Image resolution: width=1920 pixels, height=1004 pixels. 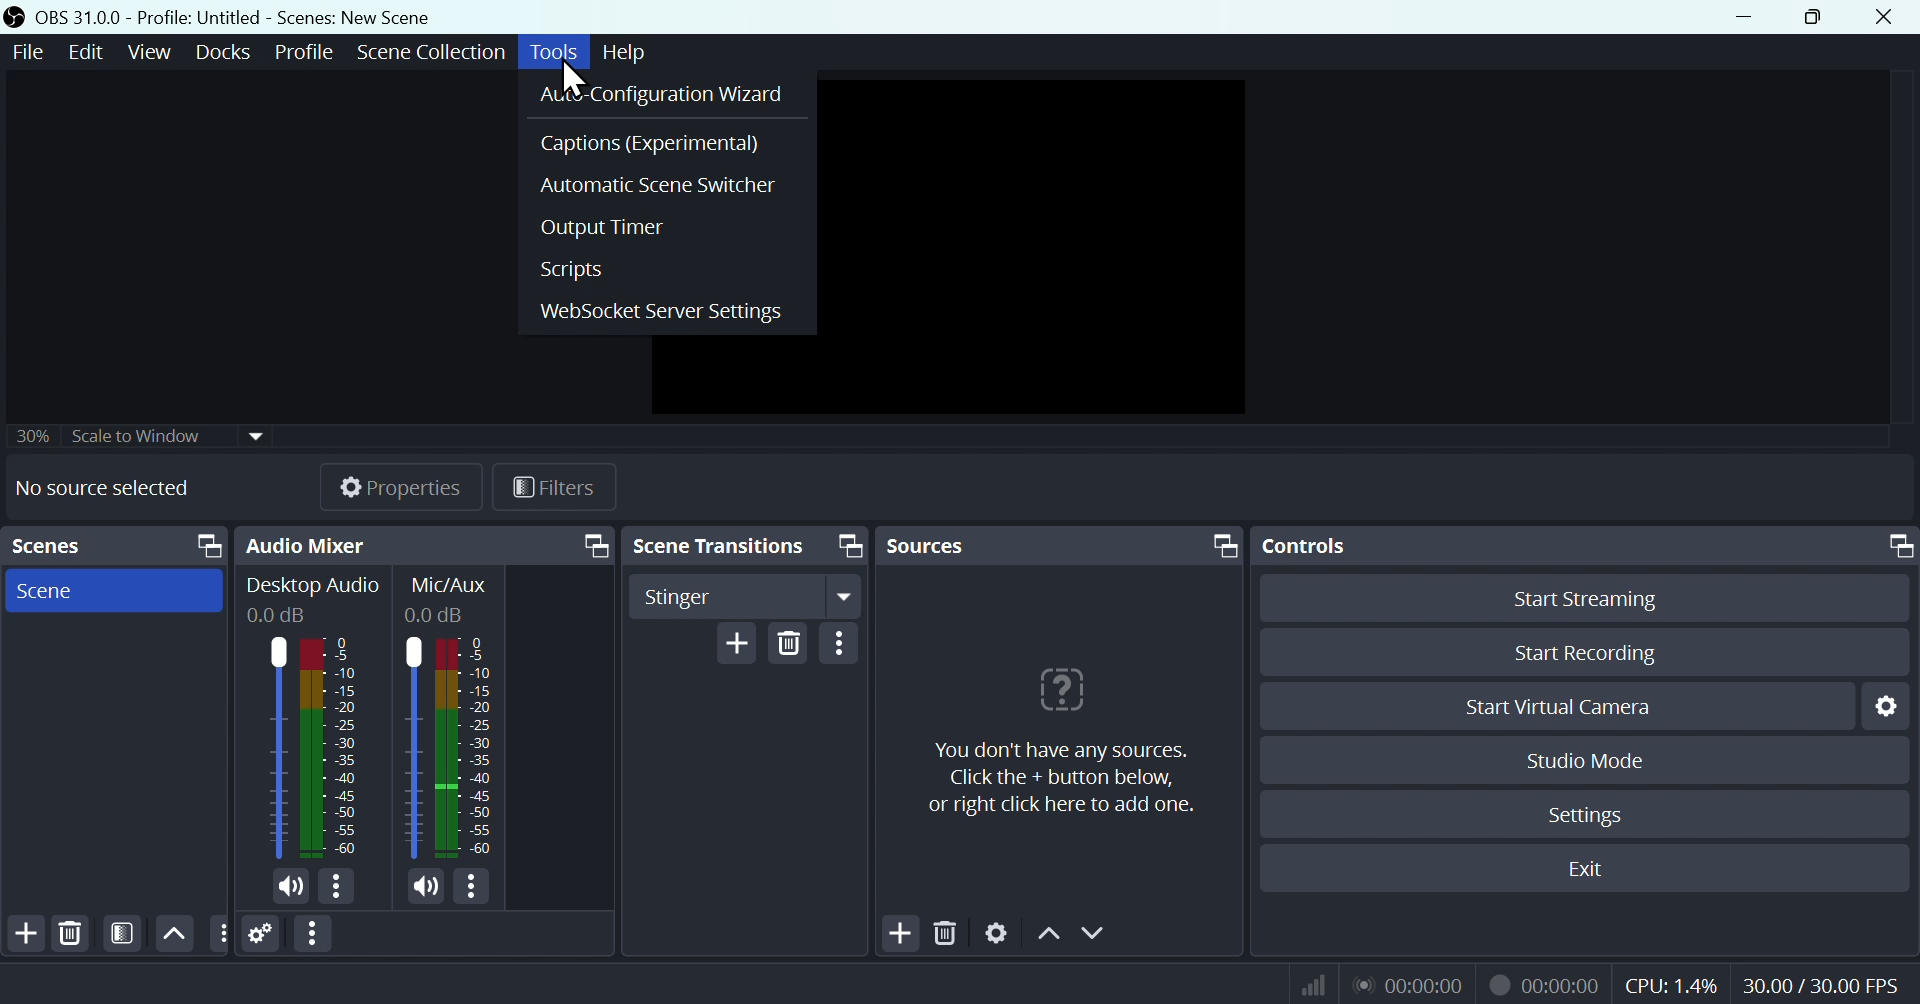 I want to click on Automatic scene switcher, so click(x=666, y=182).